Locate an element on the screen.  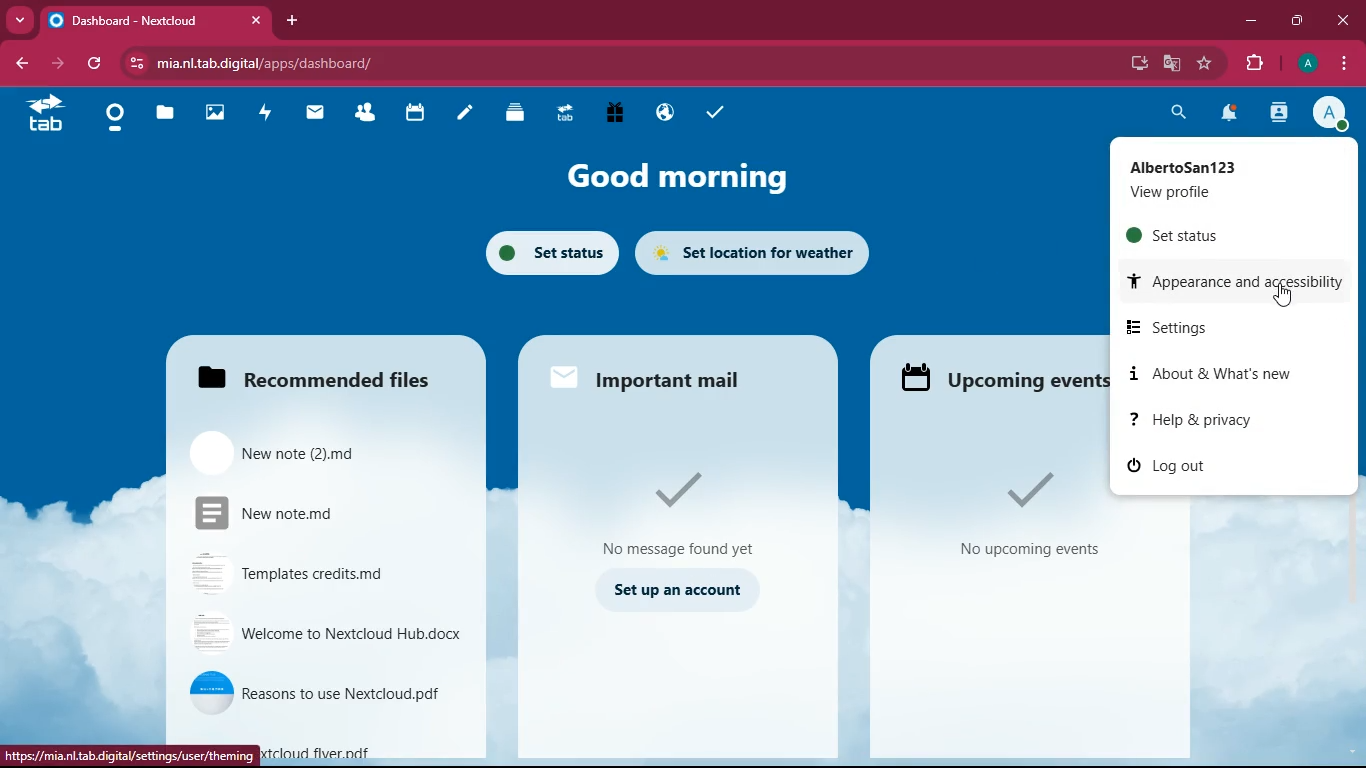
about & what's new is located at coordinates (1216, 376).